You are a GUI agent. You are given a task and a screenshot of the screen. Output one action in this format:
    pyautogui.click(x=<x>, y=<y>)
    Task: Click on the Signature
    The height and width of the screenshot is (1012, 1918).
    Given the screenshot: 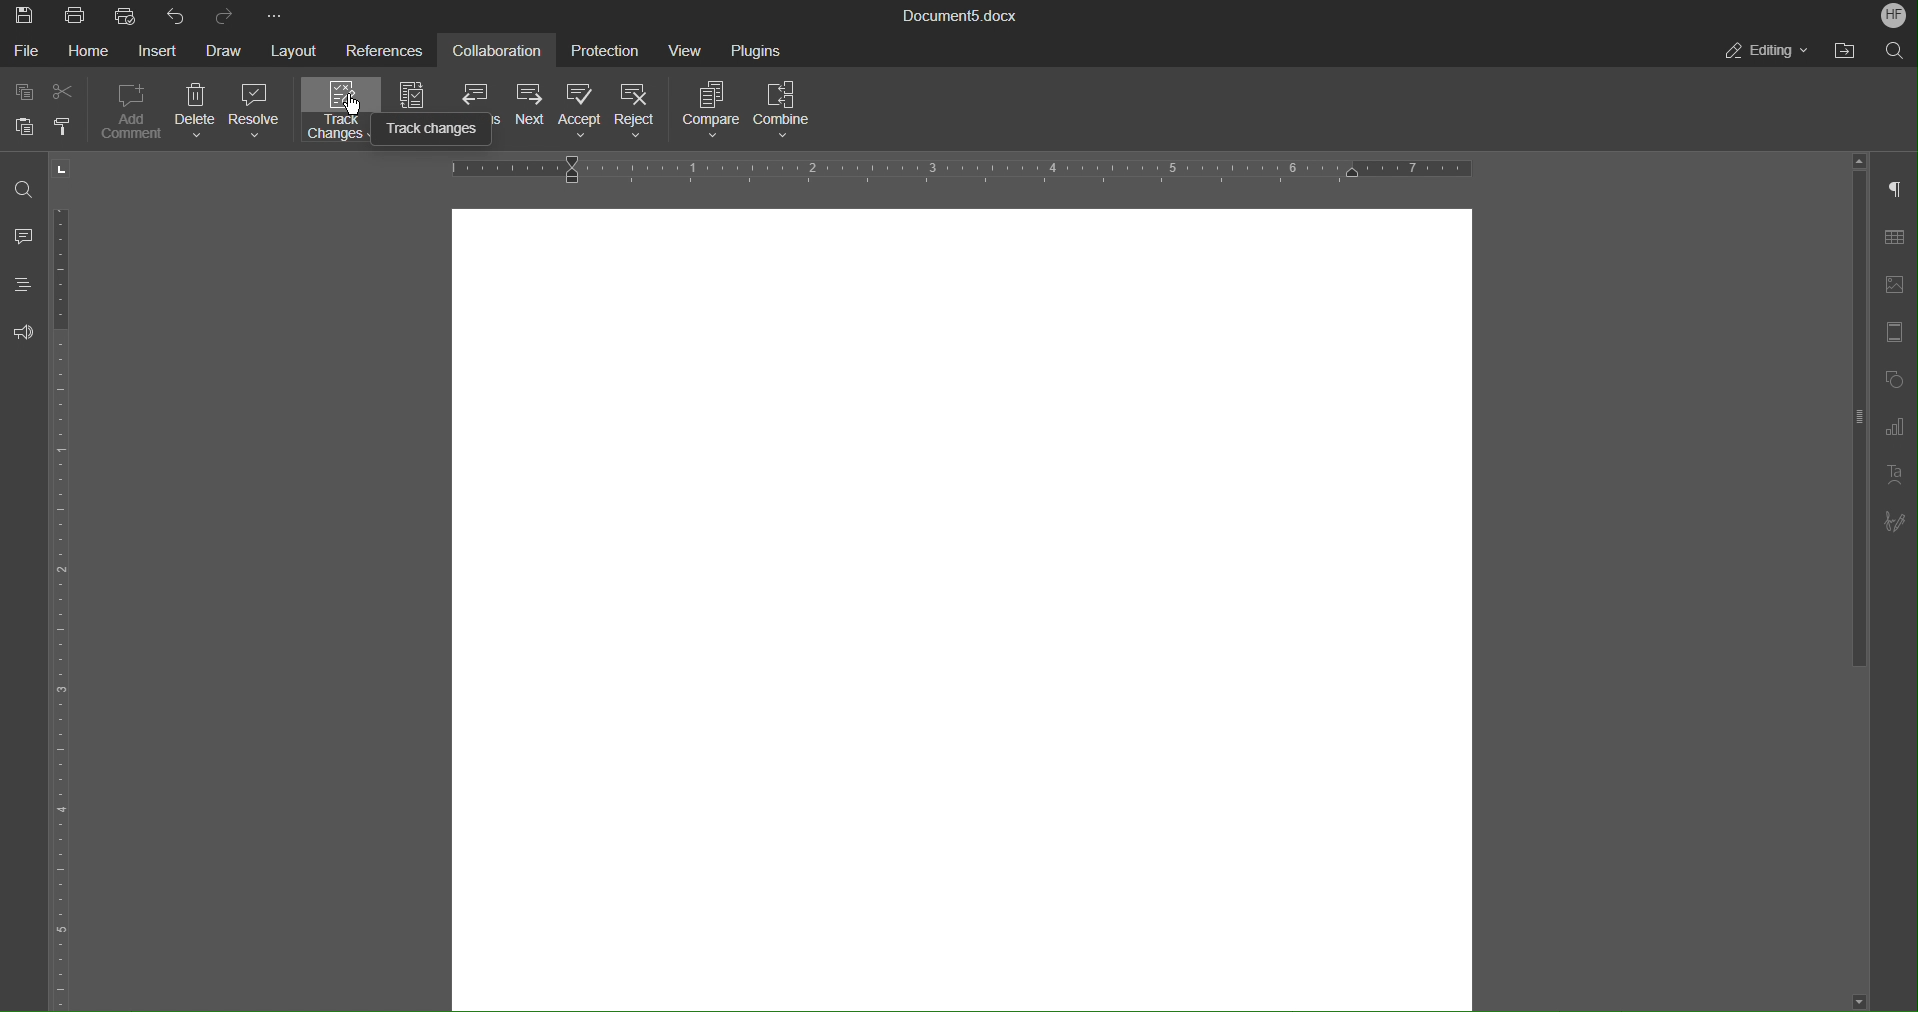 What is the action you would take?
    pyautogui.click(x=1892, y=524)
    